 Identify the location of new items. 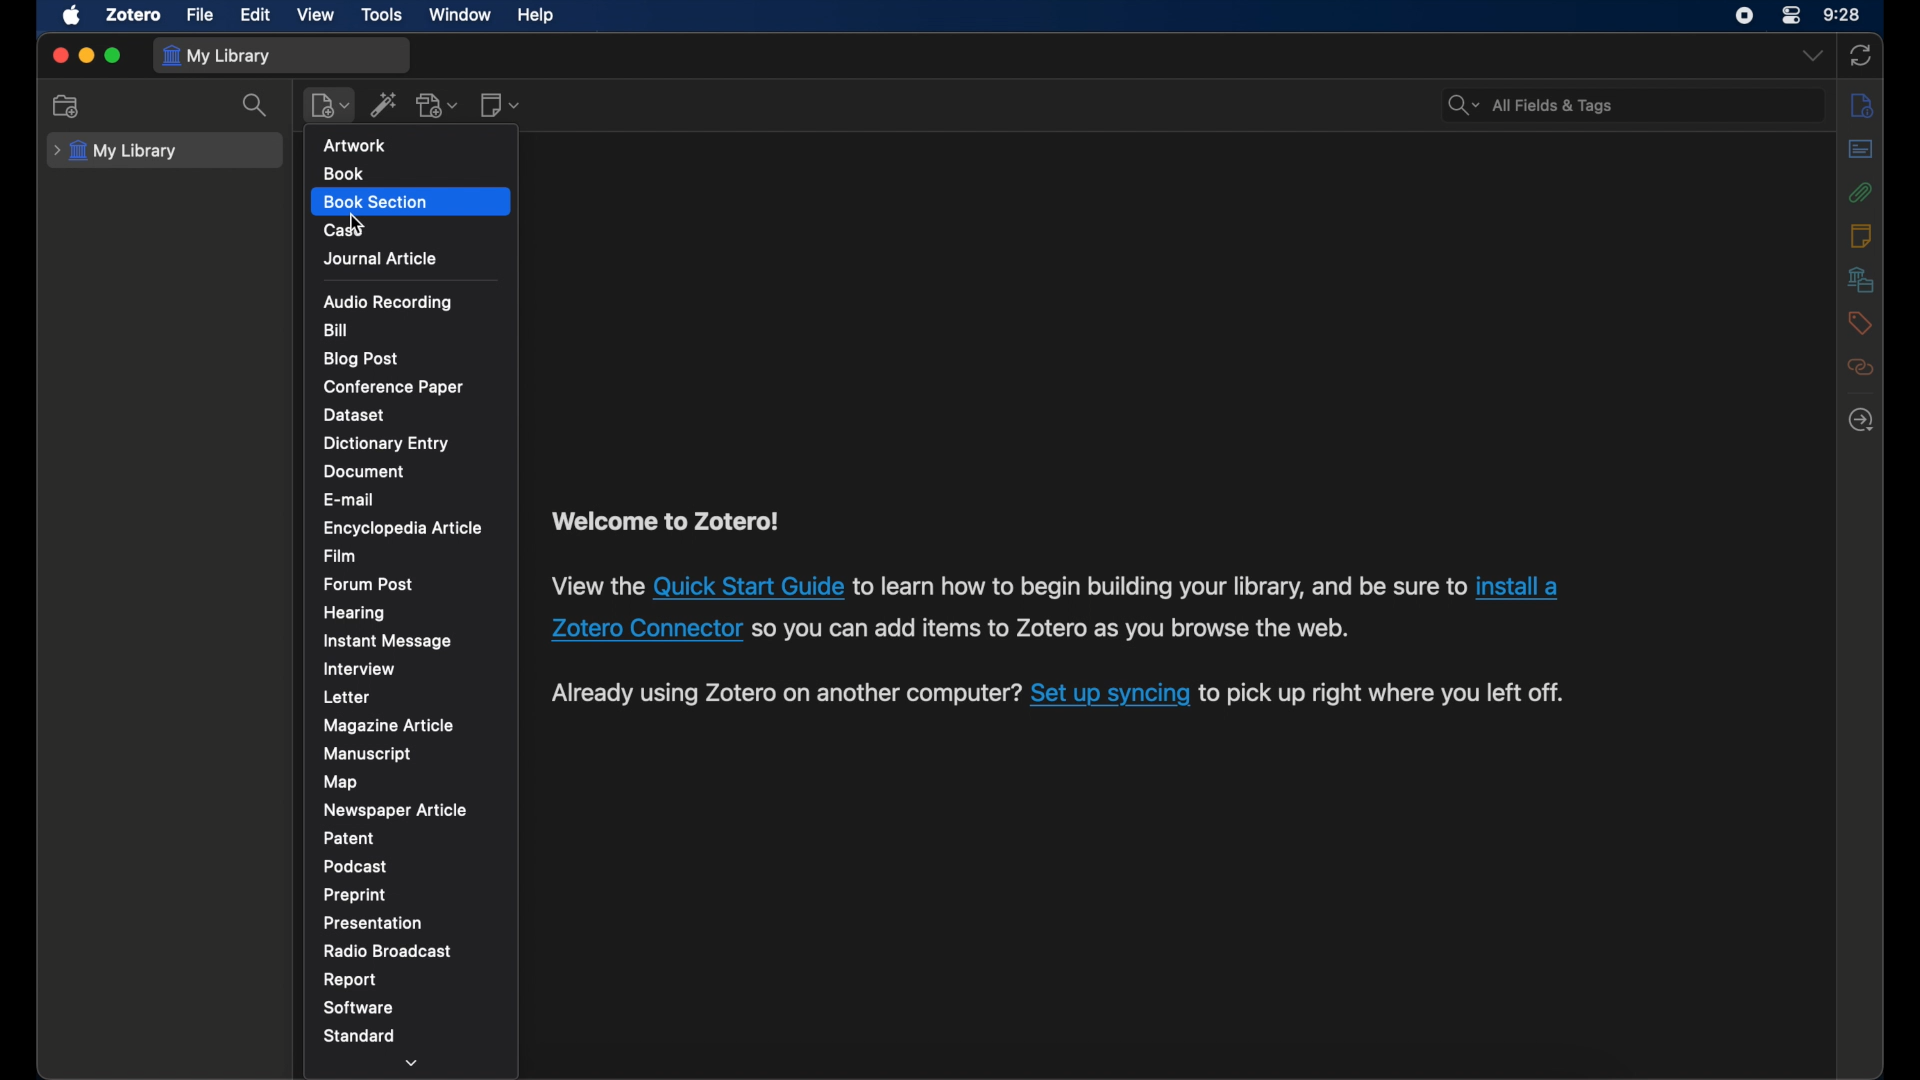
(330, 105).